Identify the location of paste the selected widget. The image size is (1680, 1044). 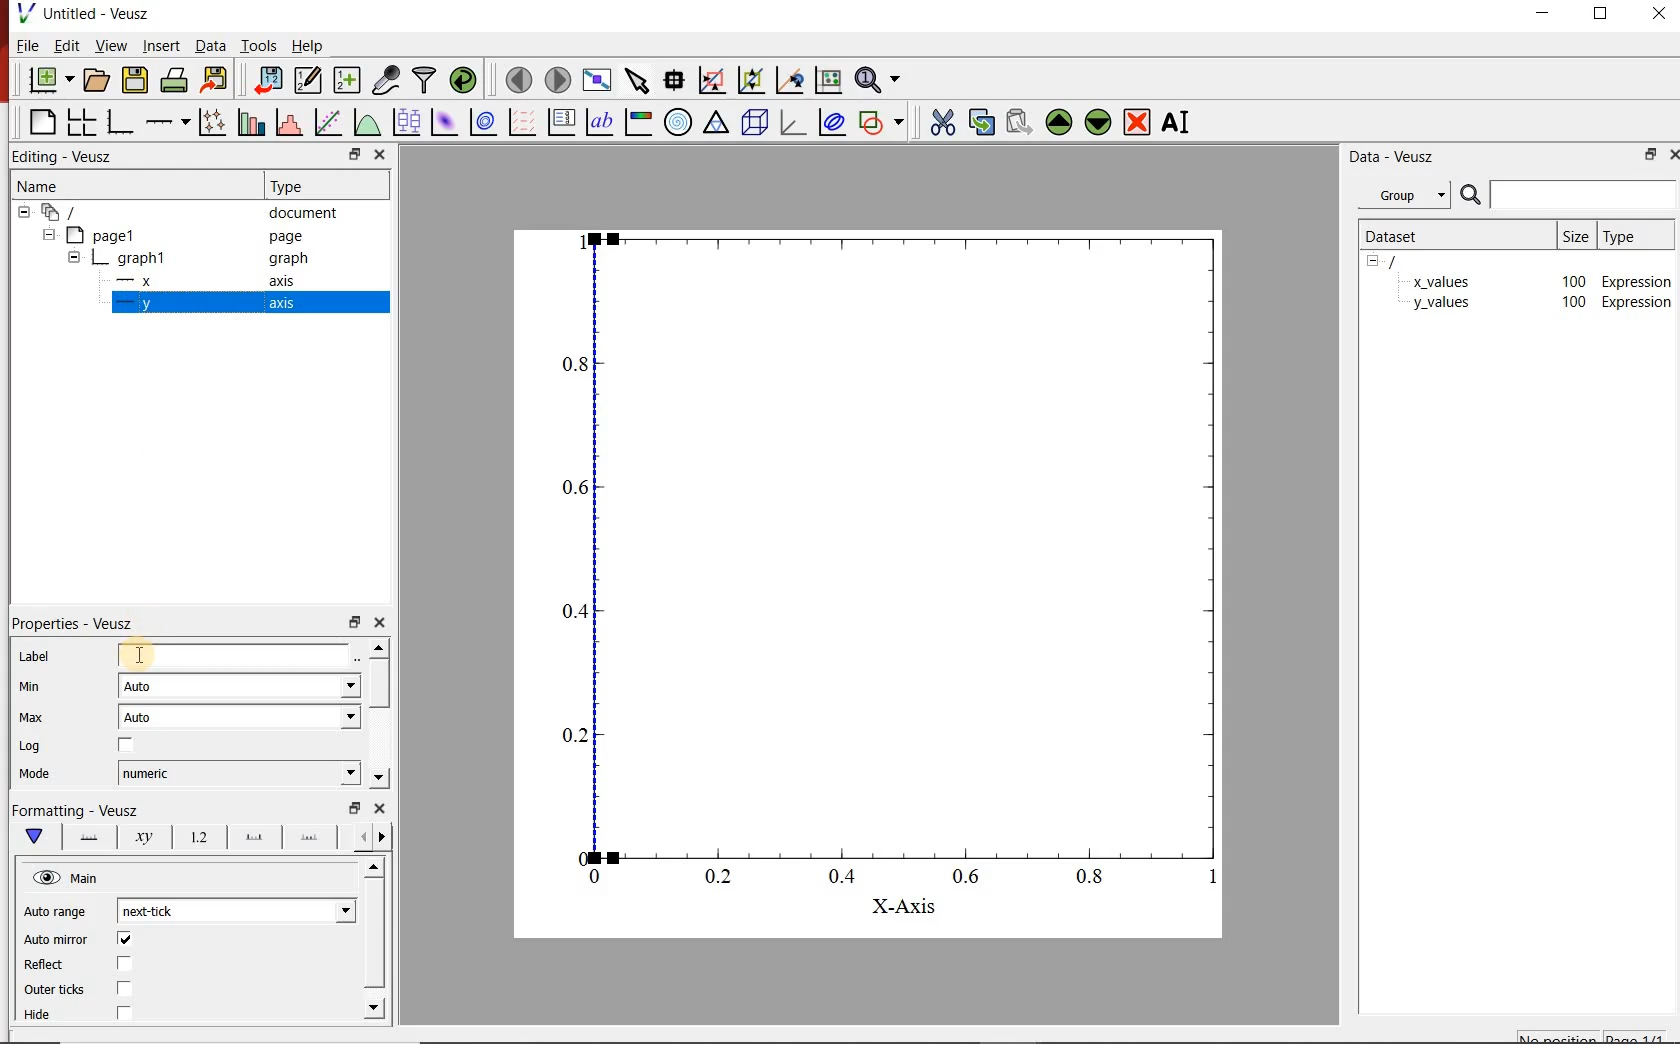
(1016, 125).